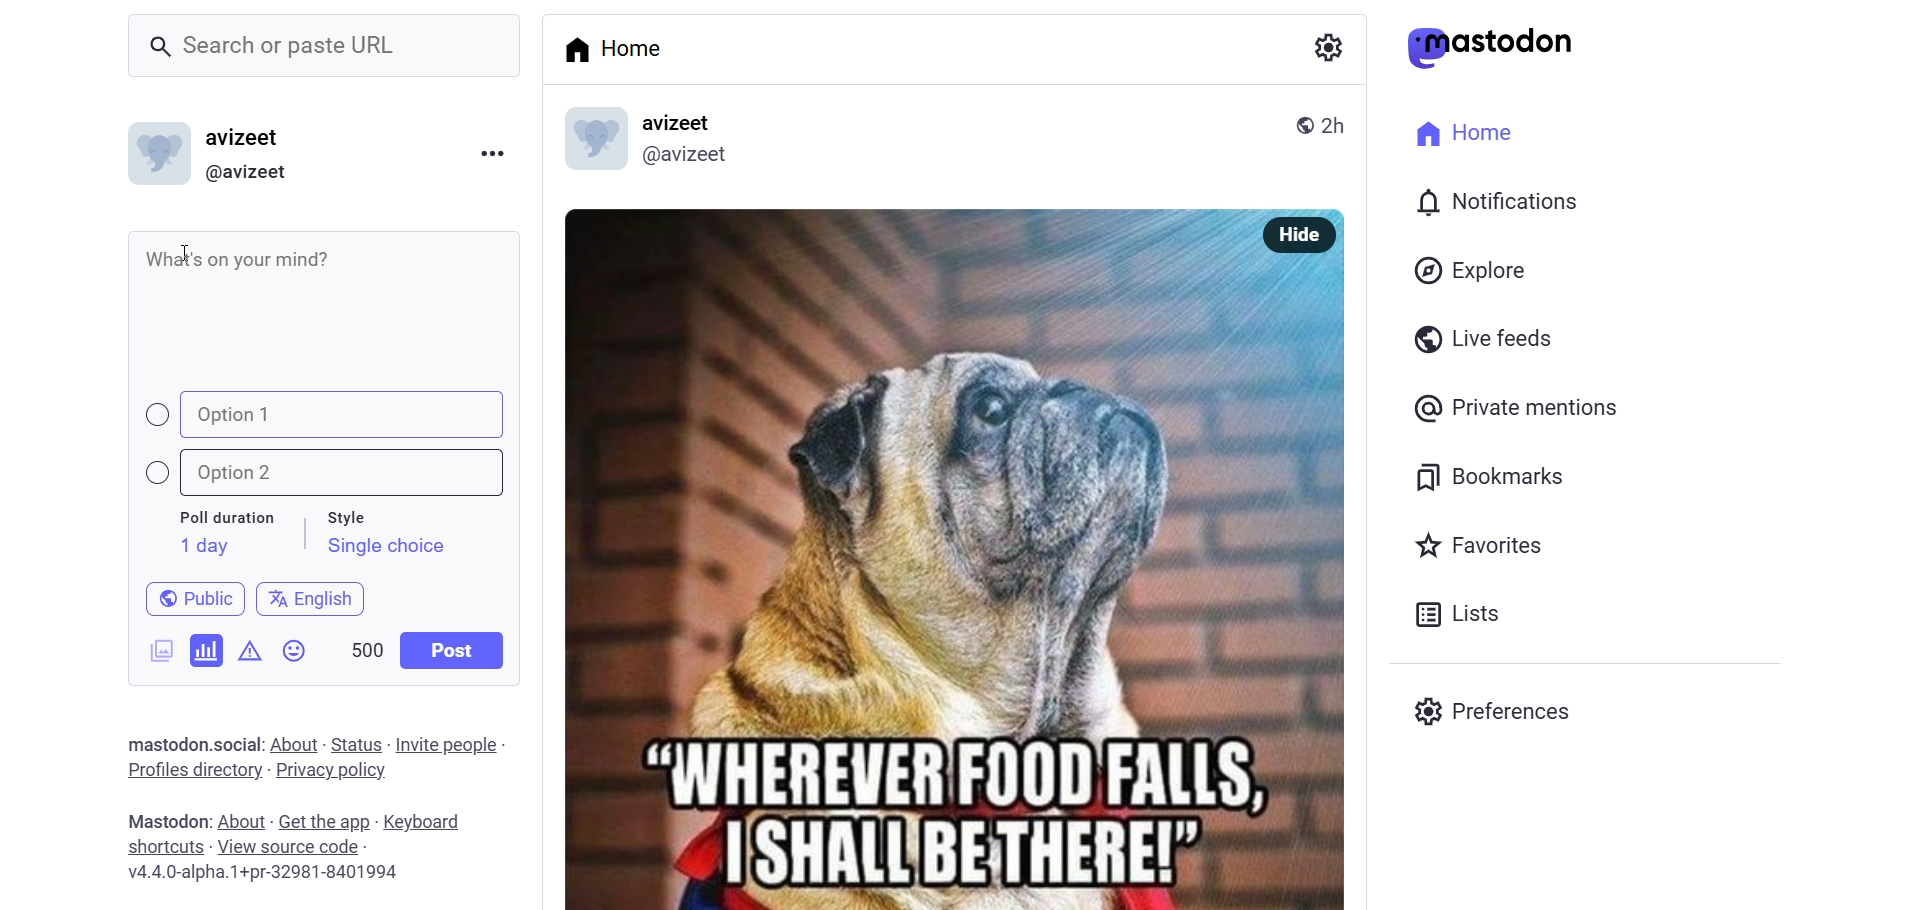  Describe the element at coordinates (186, 597) in the screenshot. I see `public` at that location.